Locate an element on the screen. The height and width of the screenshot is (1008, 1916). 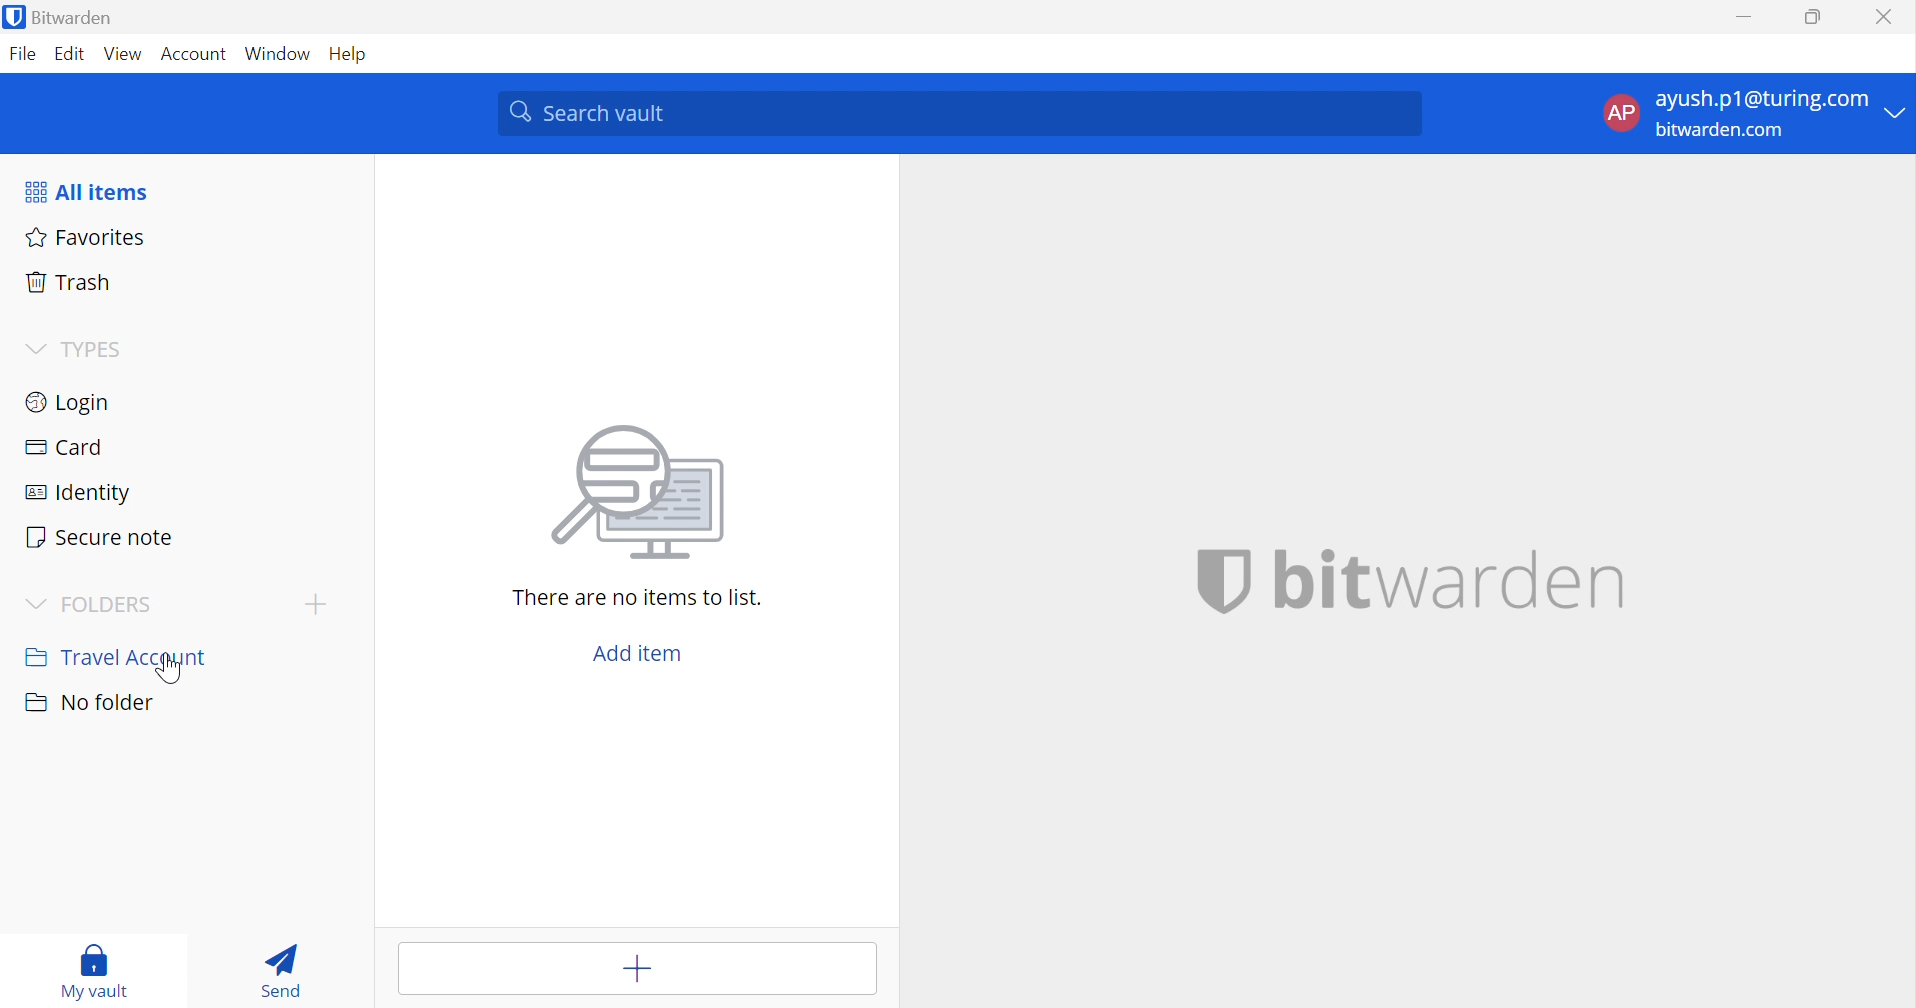
Card is located at coordinates (65, 447).